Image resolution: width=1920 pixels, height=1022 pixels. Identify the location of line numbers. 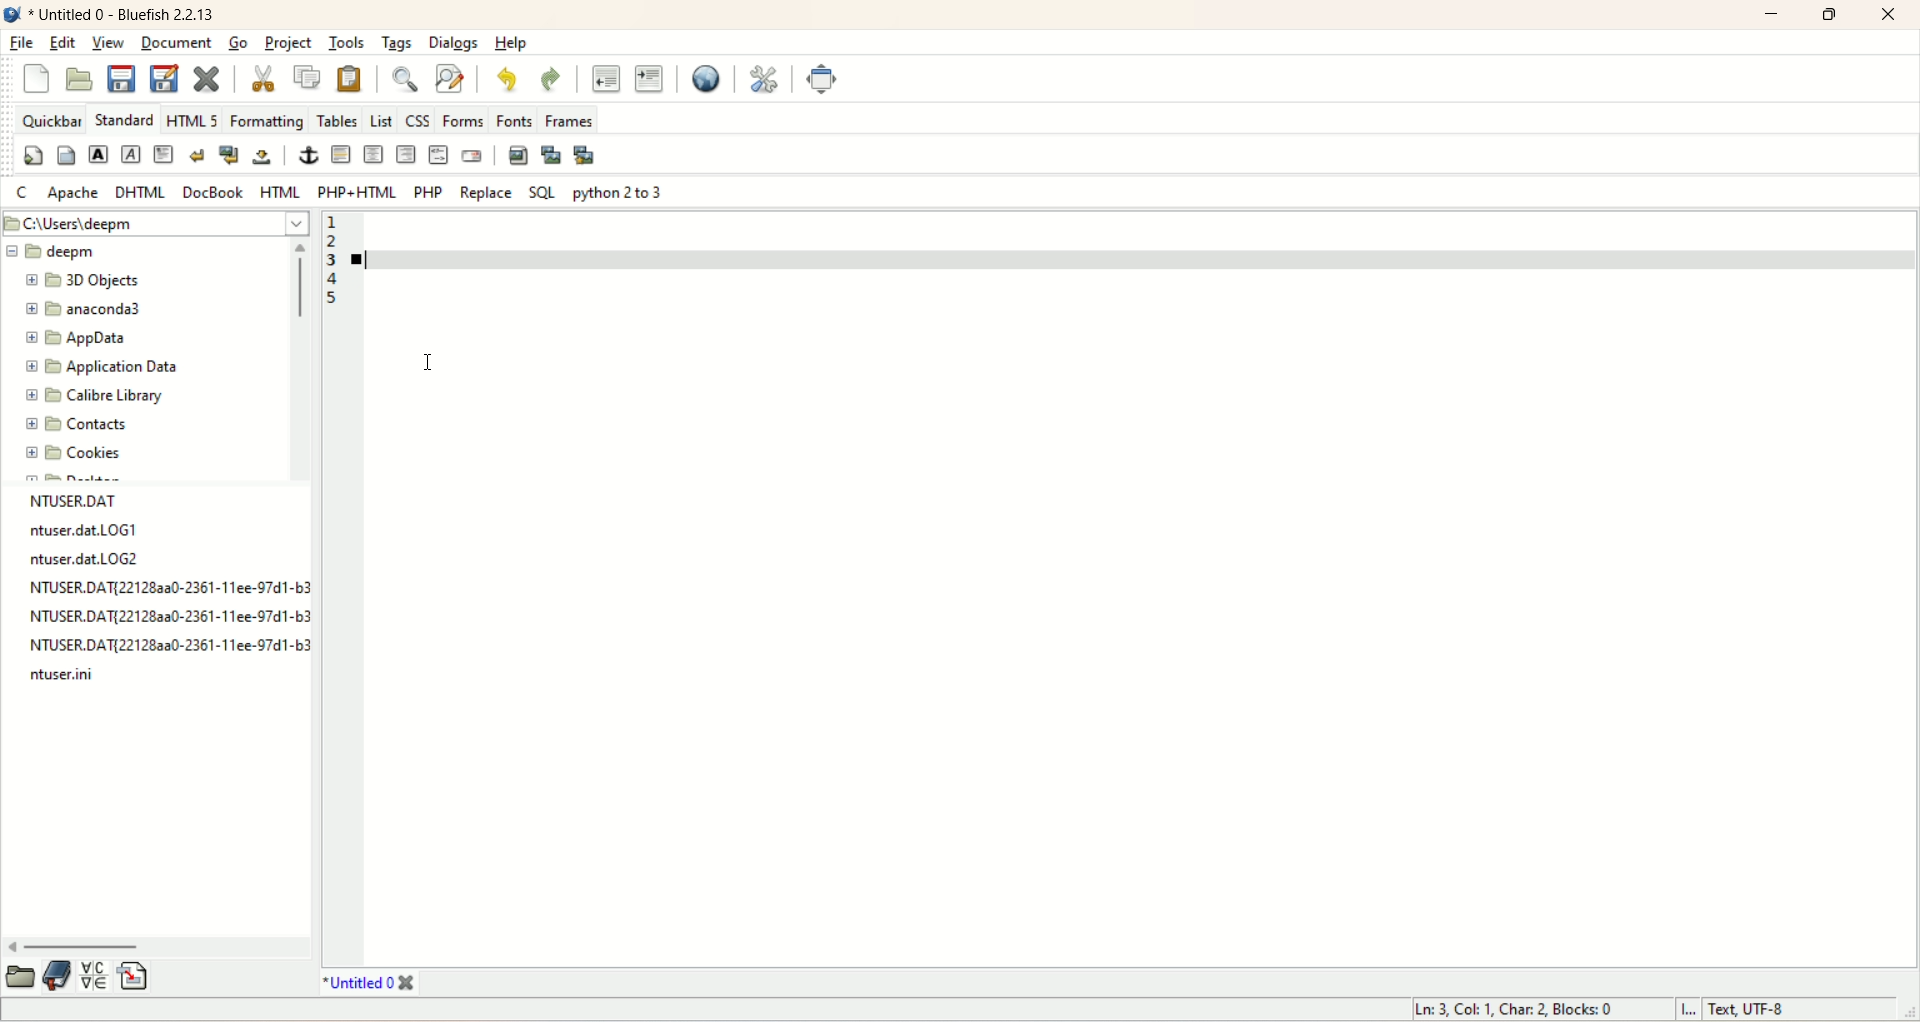
(332, 264).